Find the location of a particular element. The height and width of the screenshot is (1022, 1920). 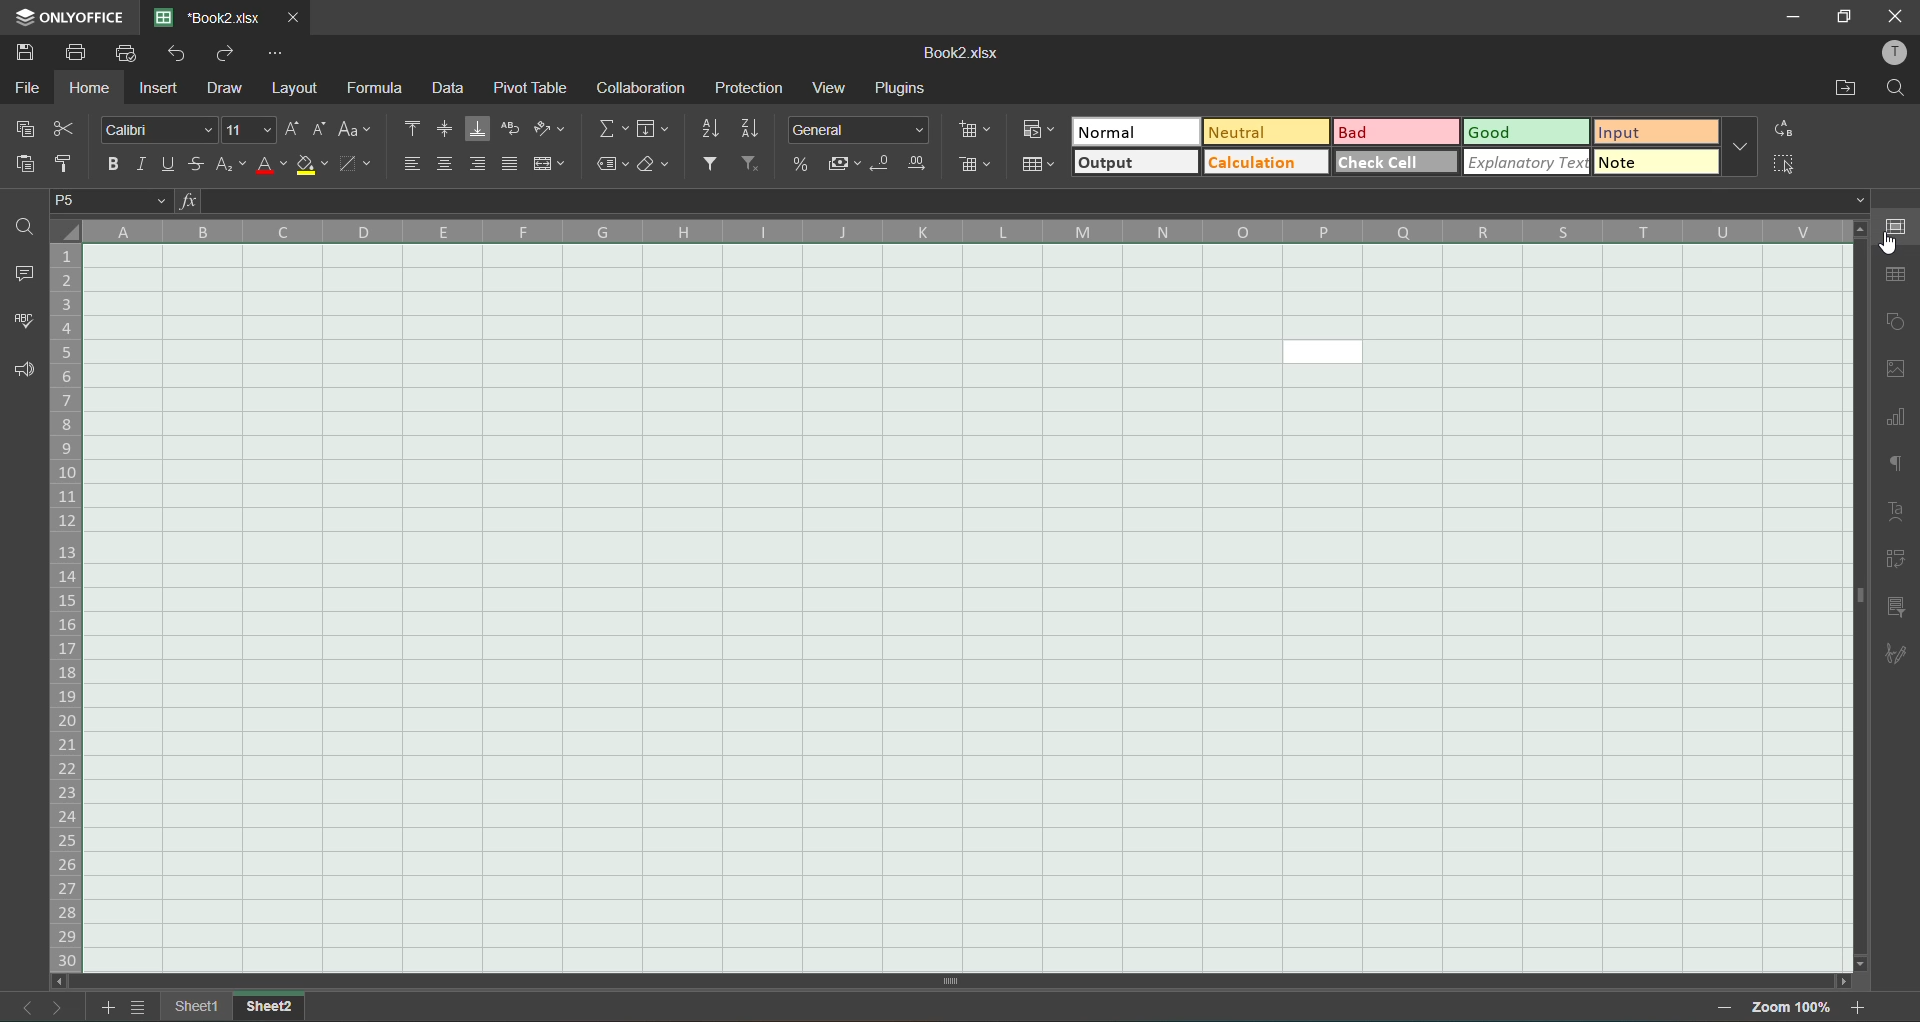

ONLY OFFICE is located at coordinates (73, 13).